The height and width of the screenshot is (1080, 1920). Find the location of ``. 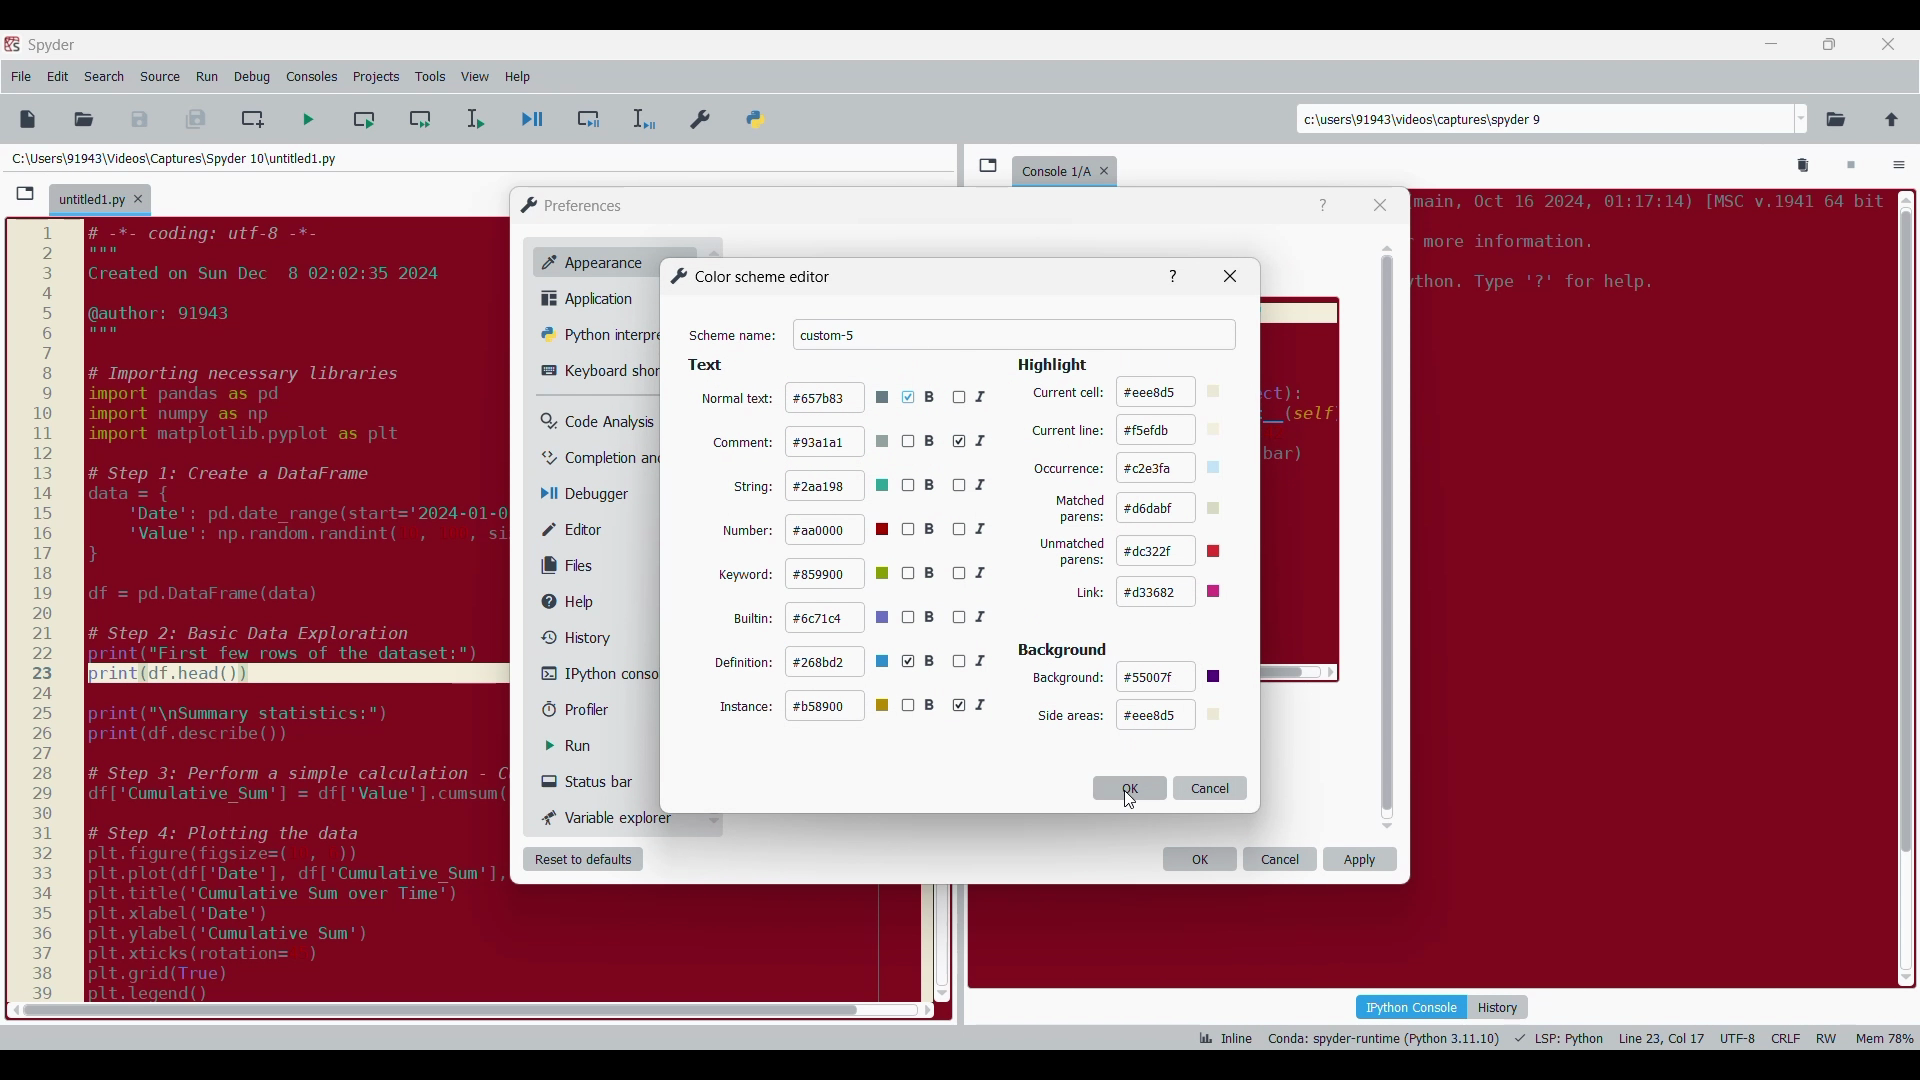

 is located at coordinates (1234, 276).